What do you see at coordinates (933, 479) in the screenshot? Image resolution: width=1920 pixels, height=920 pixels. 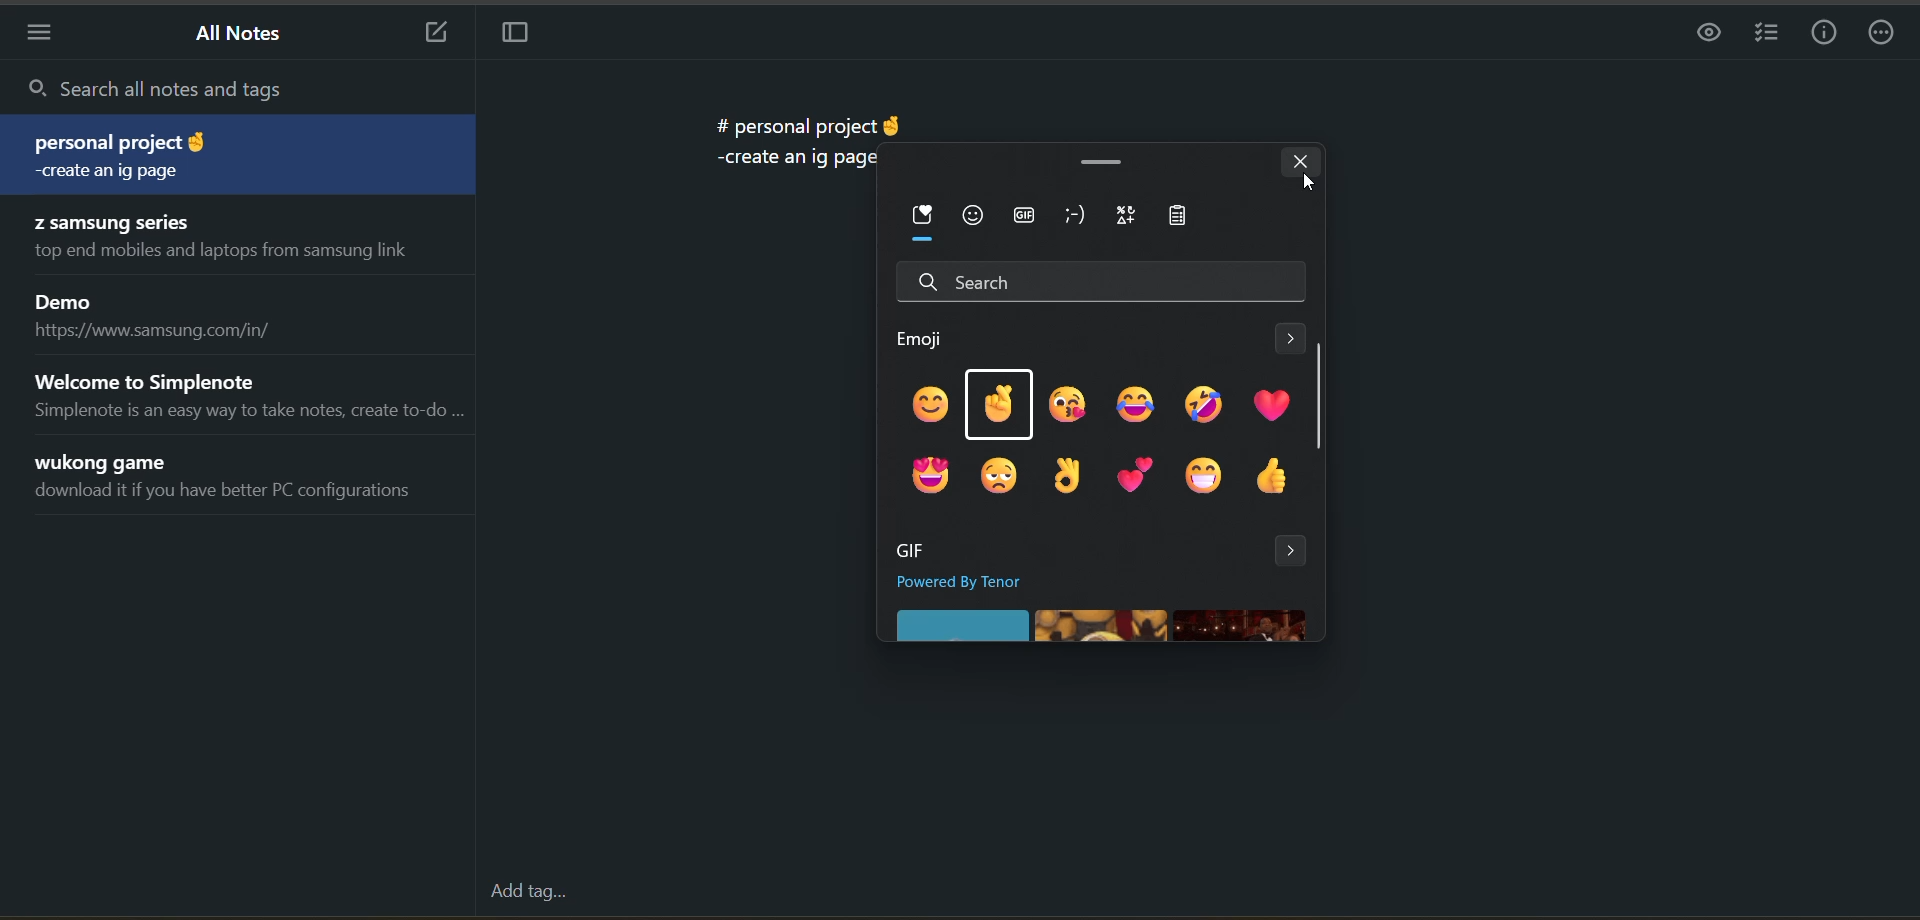 I see `emoji 7` at bounding box center [933, 479].